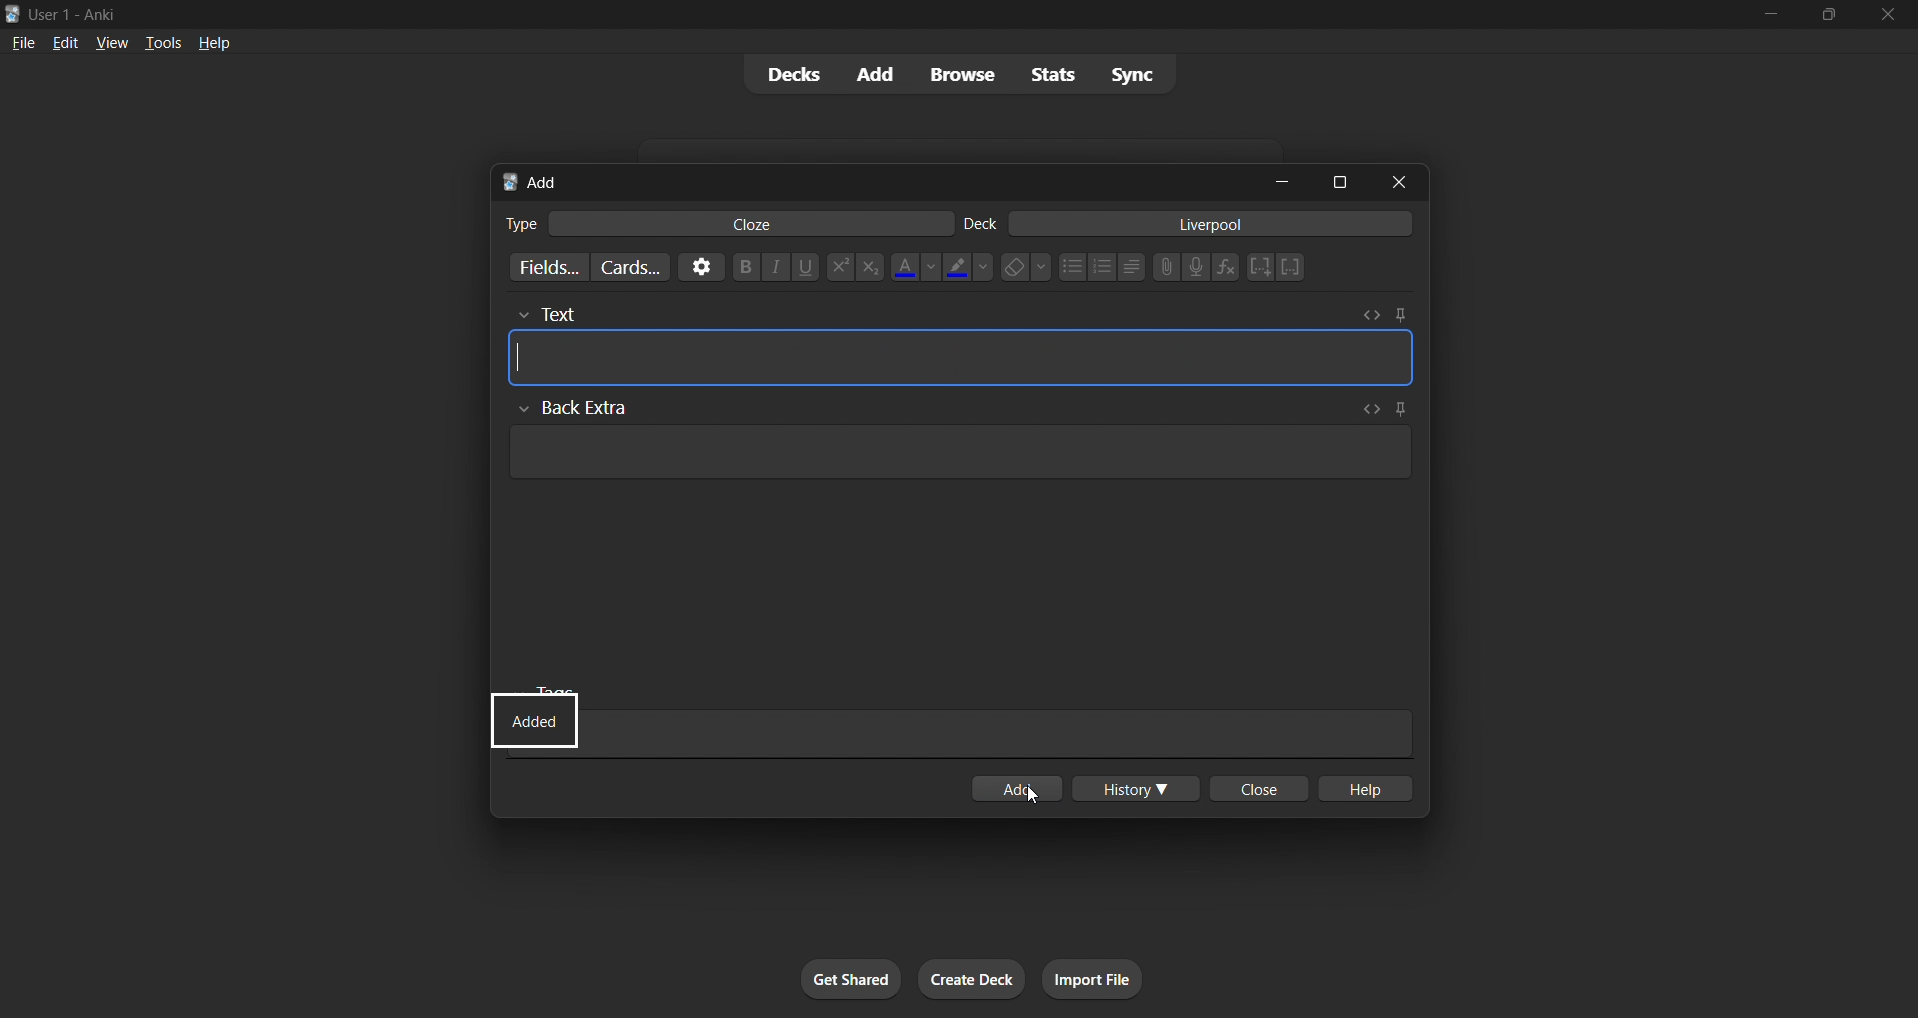 The width and height of the screenshot is (1918, 1018). Describe the element at coordinates (583, 407) in the screenshot. I see `Back Extra` at that location.